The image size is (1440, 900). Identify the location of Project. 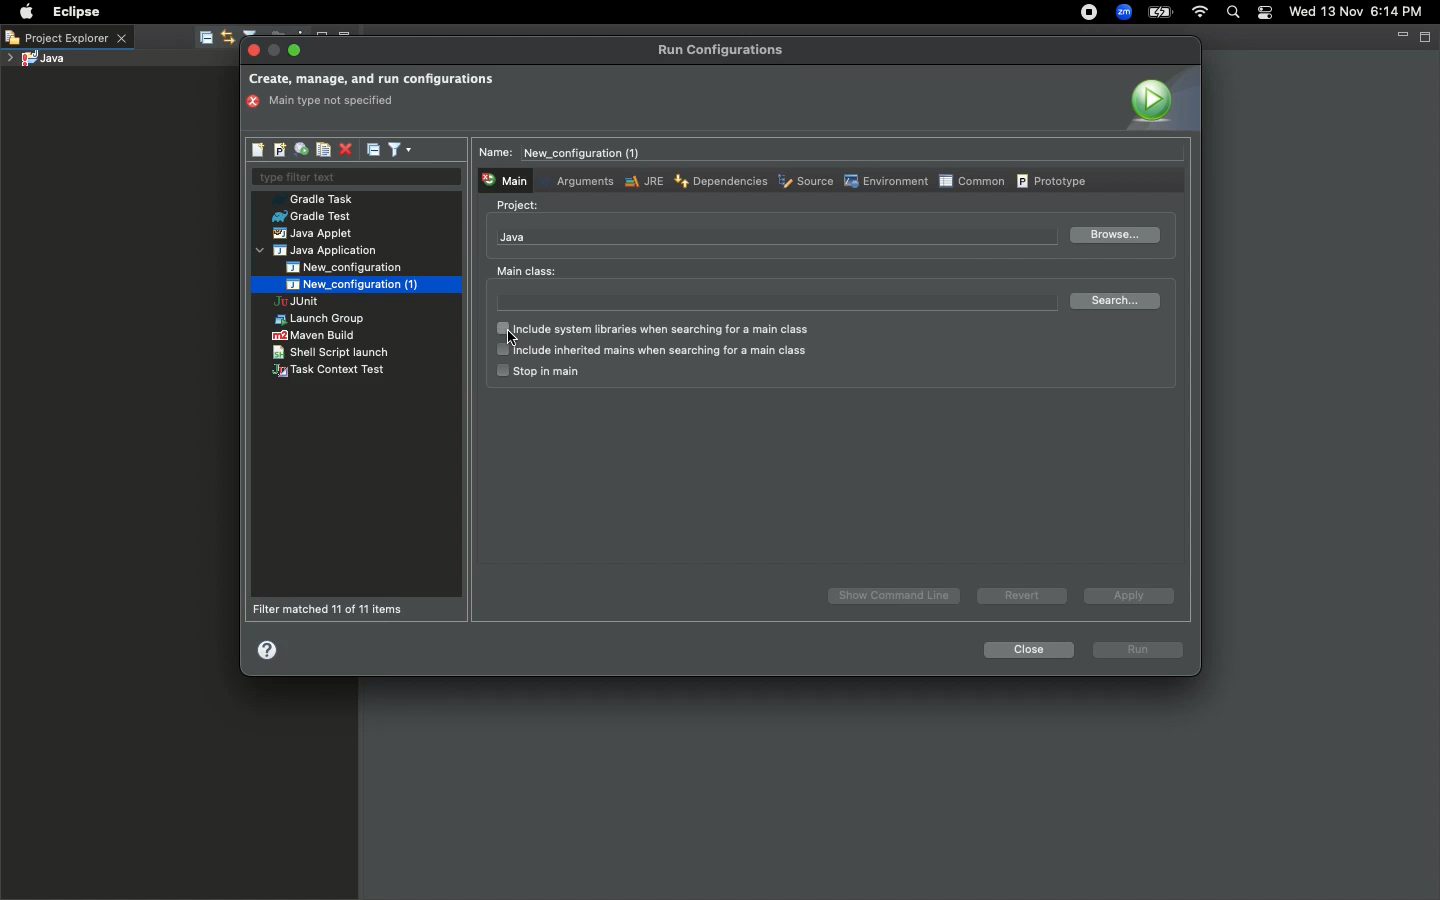
(518, 206).